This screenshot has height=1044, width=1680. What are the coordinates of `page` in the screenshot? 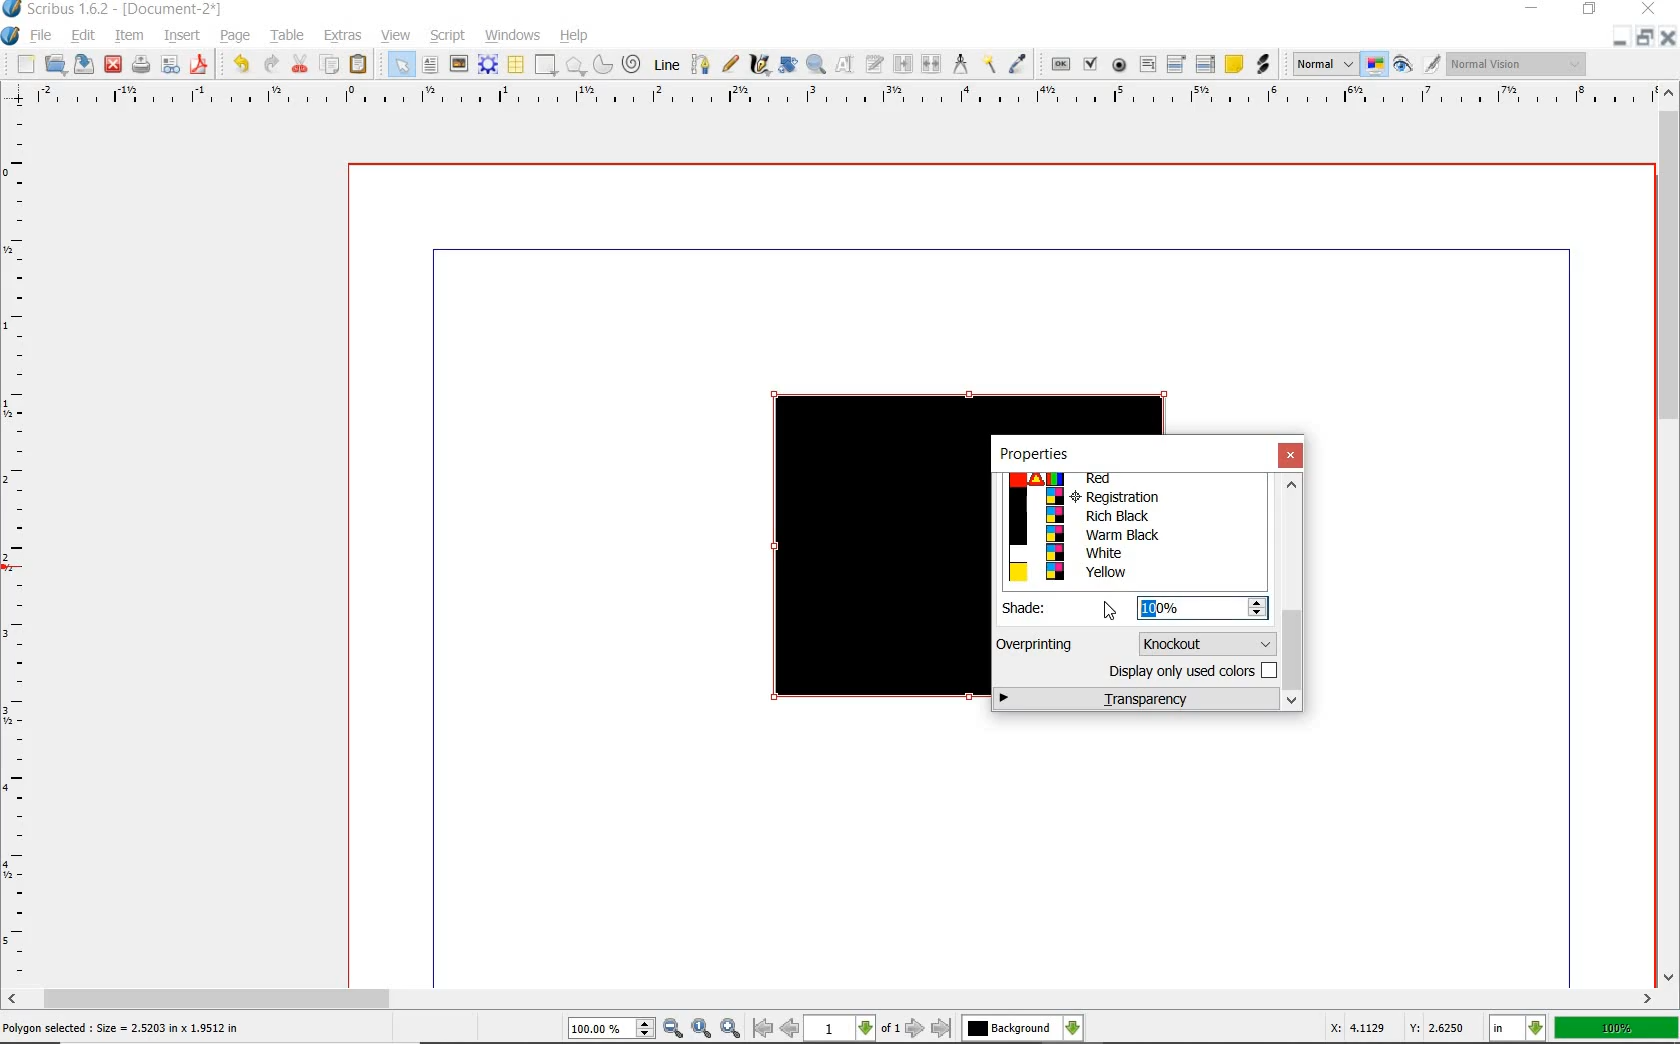 It's located at (236, 38).